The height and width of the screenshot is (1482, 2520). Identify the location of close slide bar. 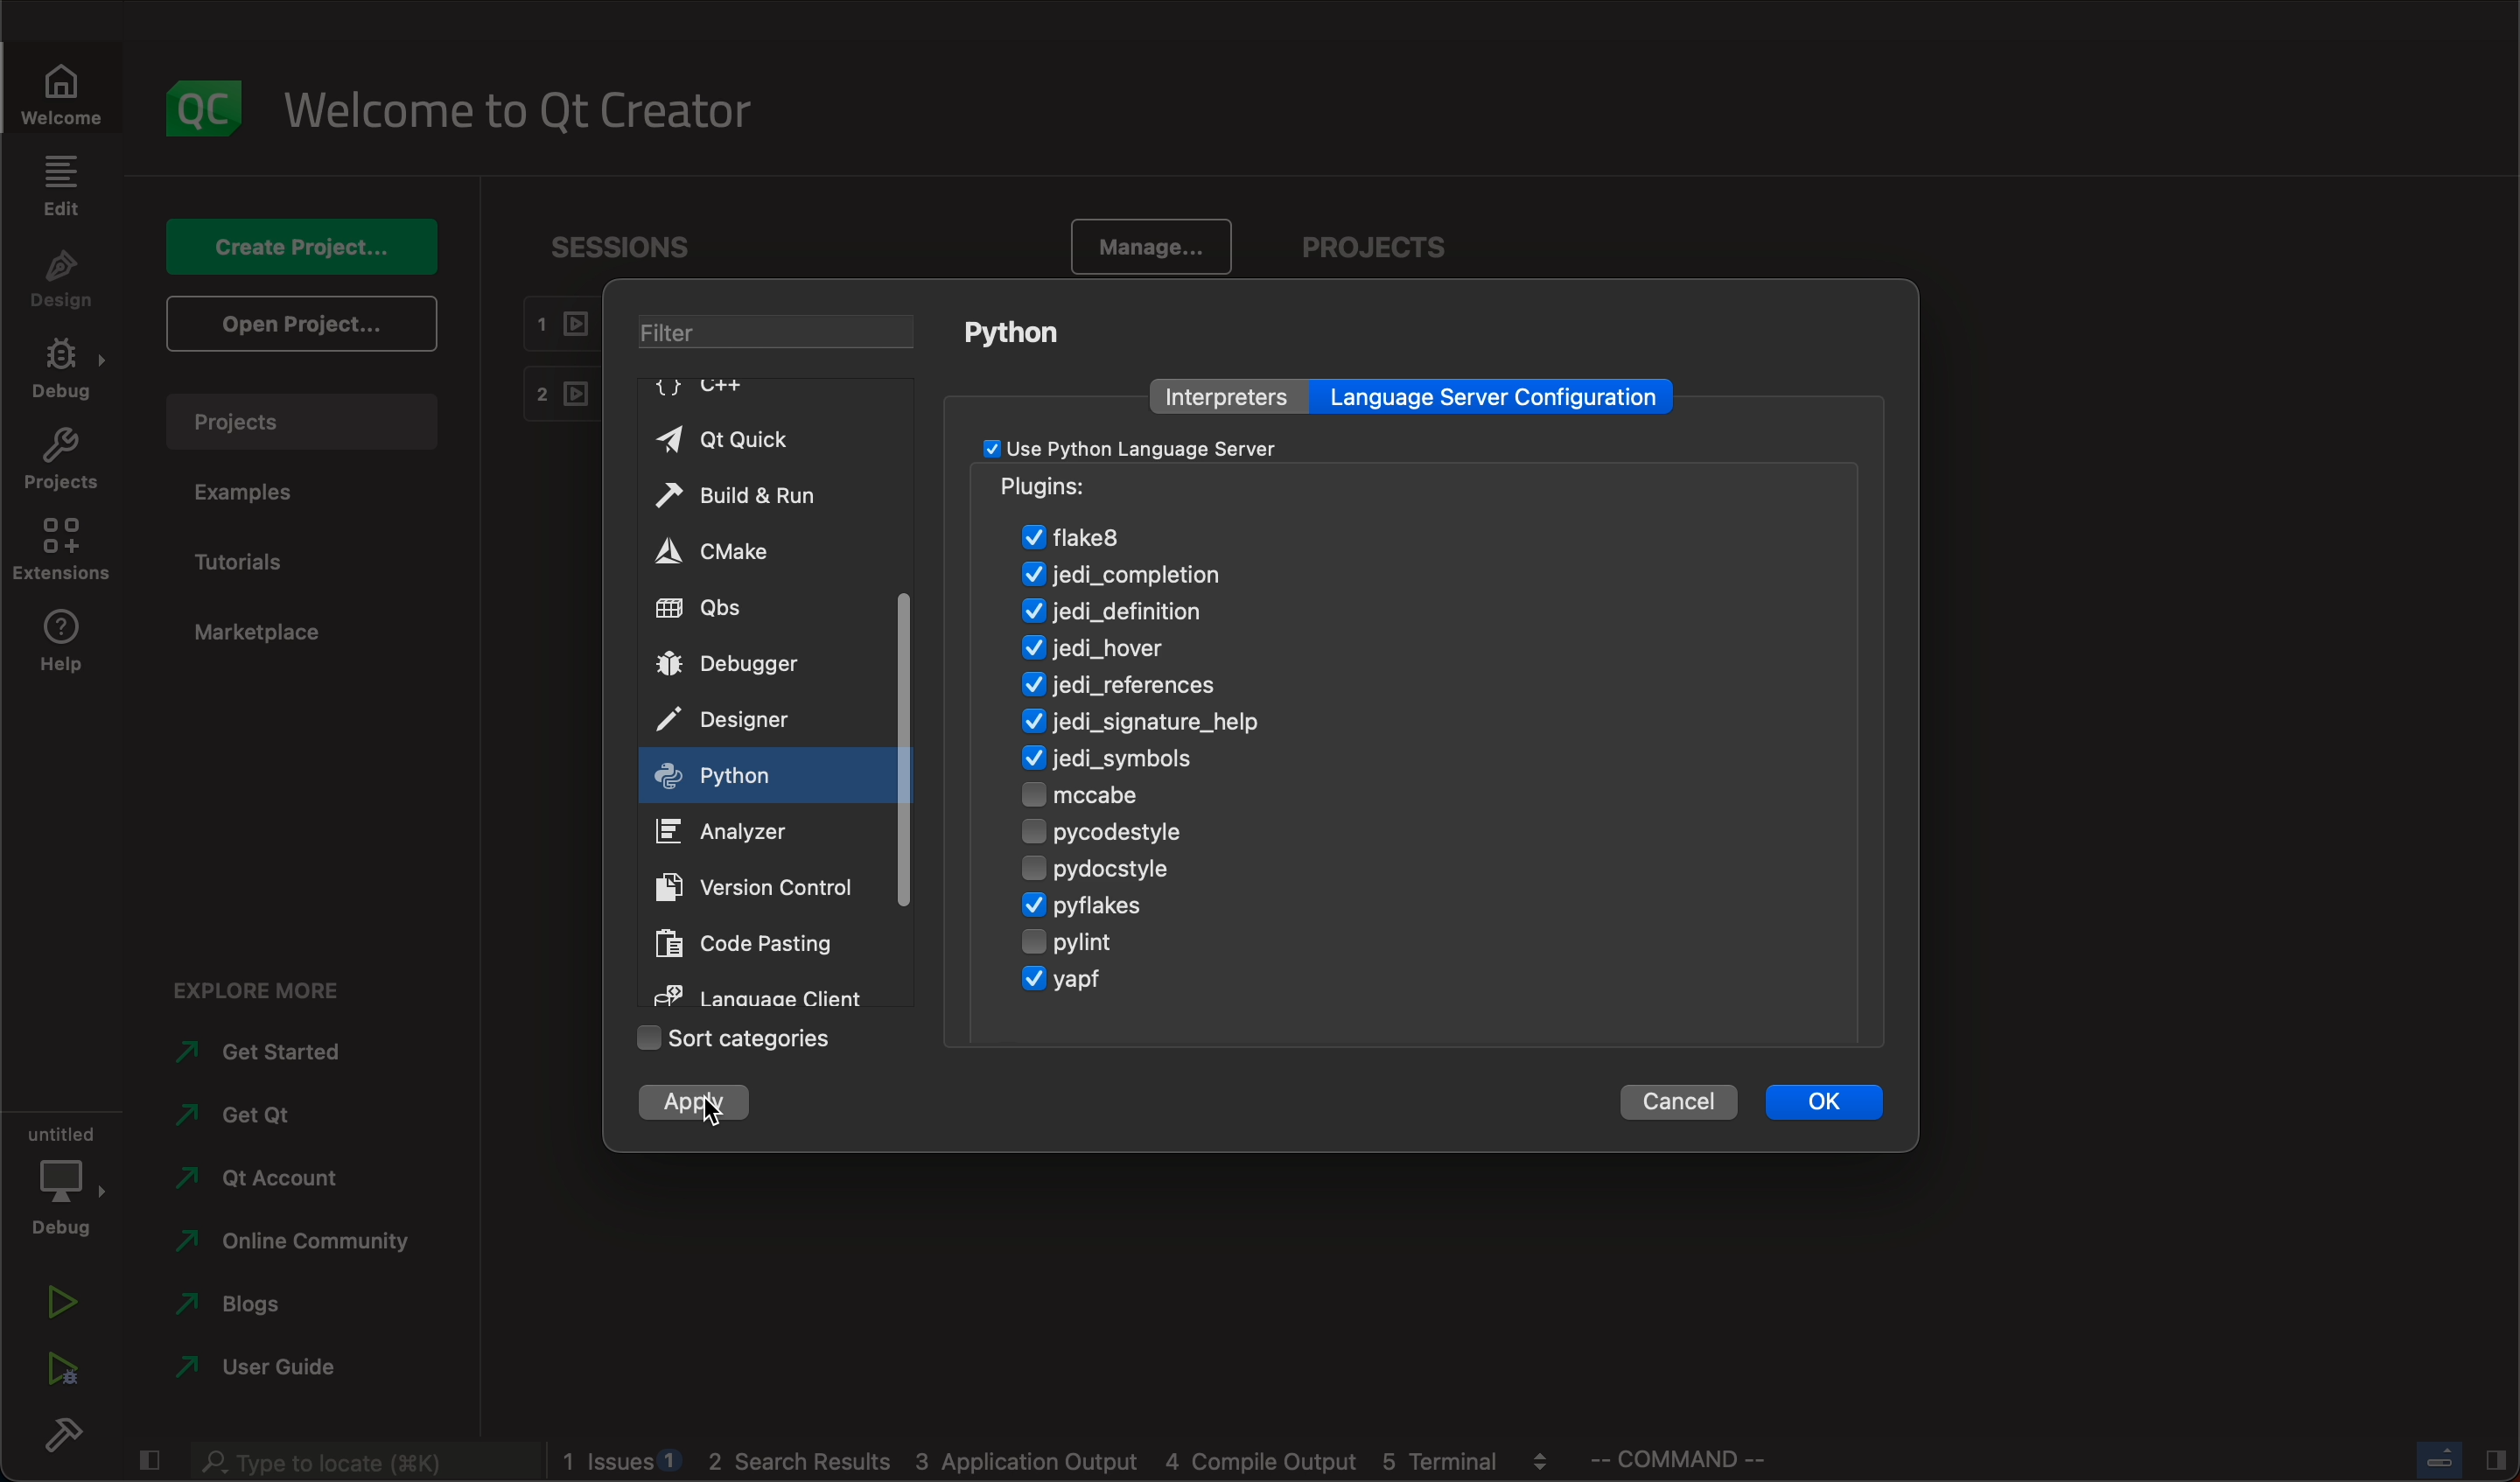
(2457, 1459).